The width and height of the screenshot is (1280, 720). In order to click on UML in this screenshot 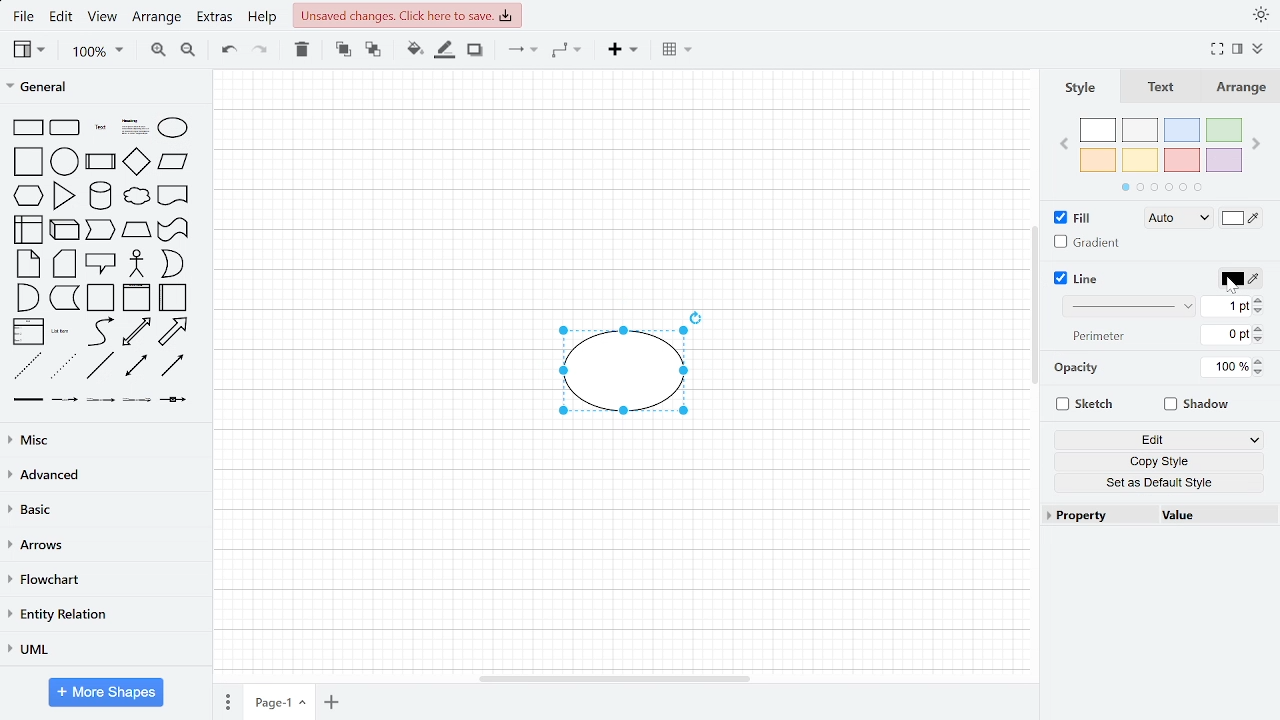, I will do `click(102, 649)`.